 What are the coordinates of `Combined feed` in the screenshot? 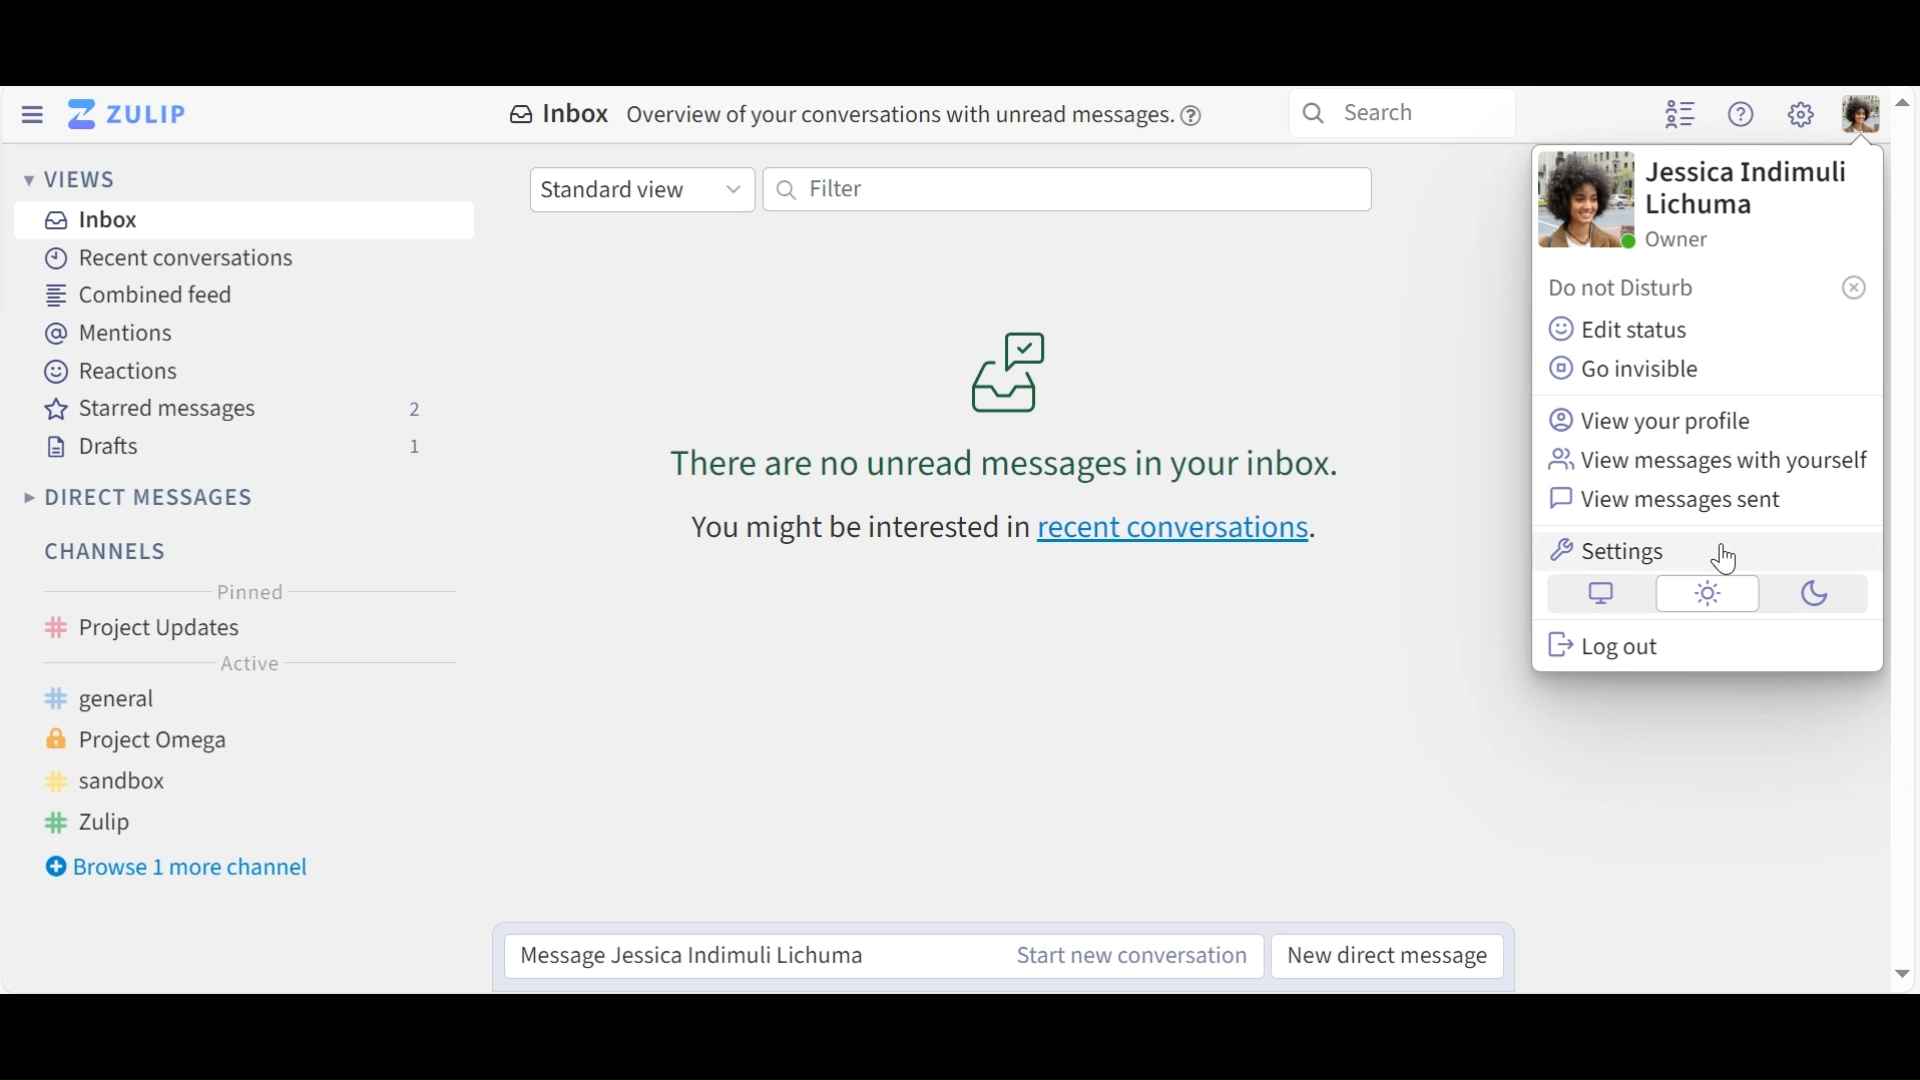 It's located at (140, 296).